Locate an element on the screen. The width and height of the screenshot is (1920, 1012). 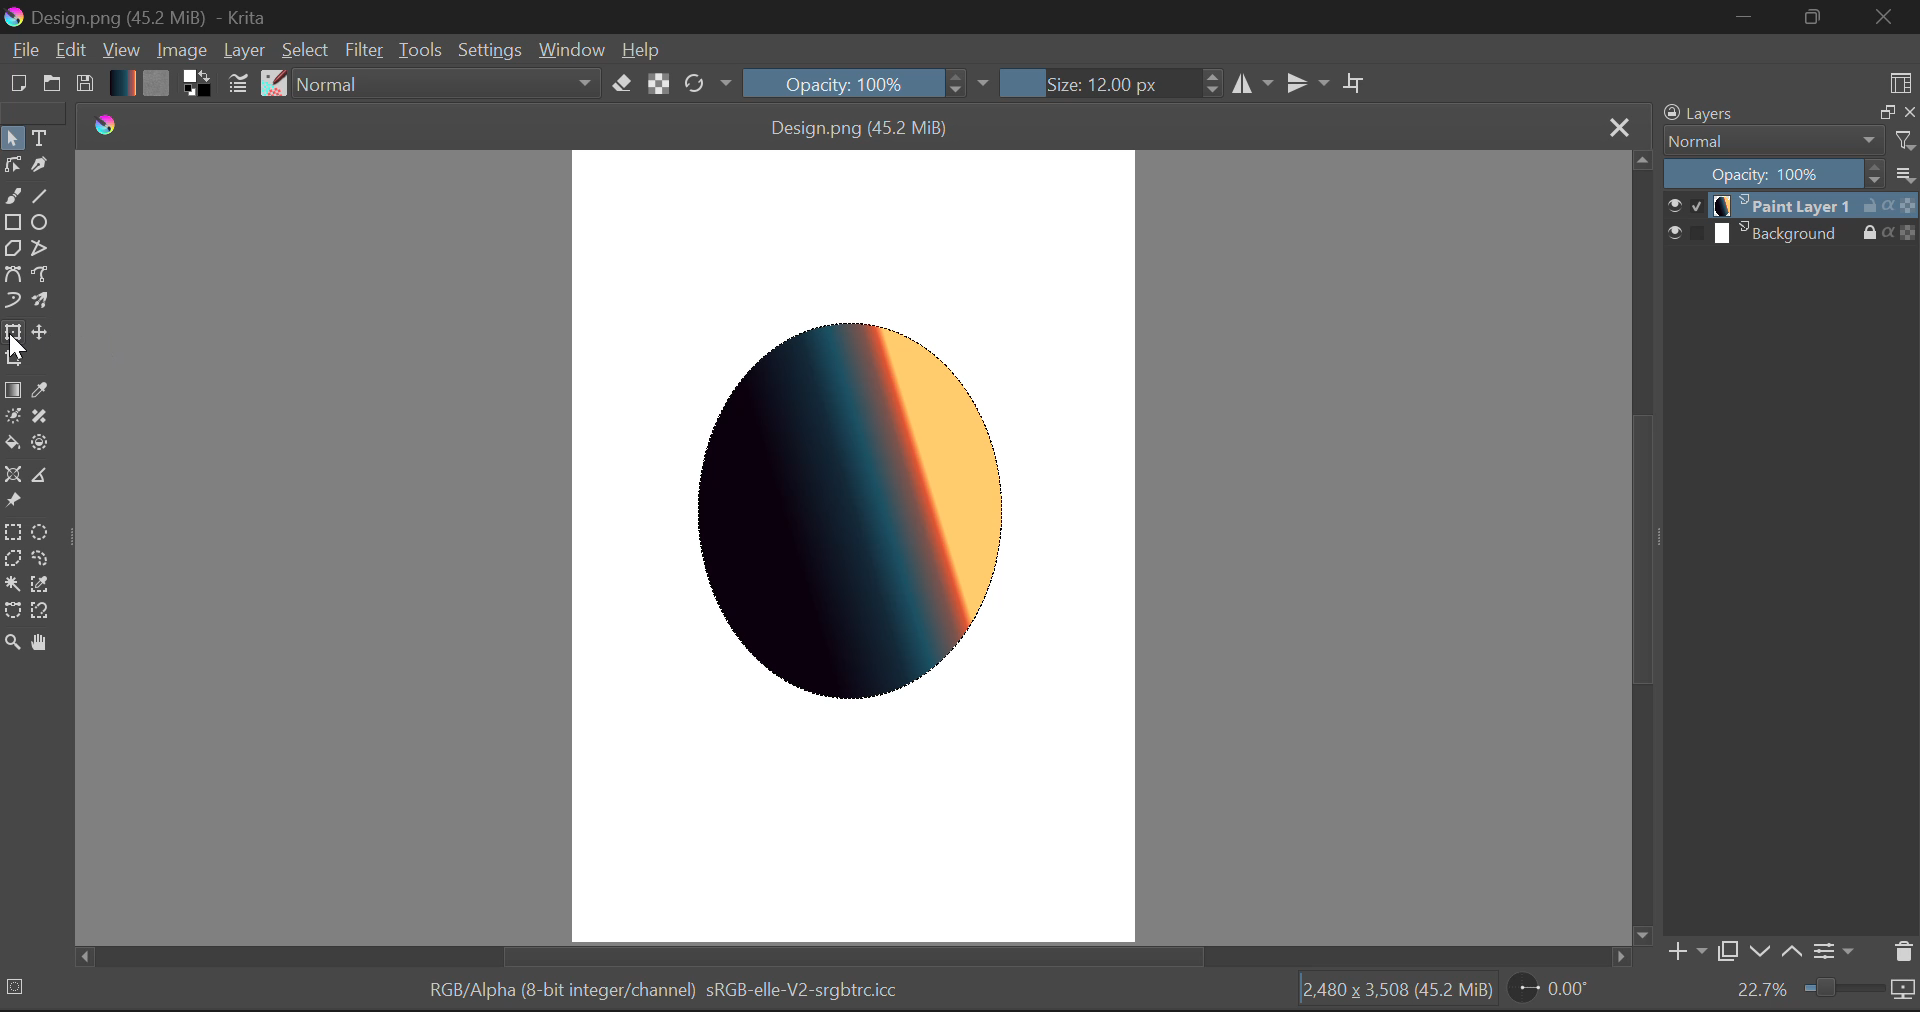
Close is located at coordinates (1616, 126).